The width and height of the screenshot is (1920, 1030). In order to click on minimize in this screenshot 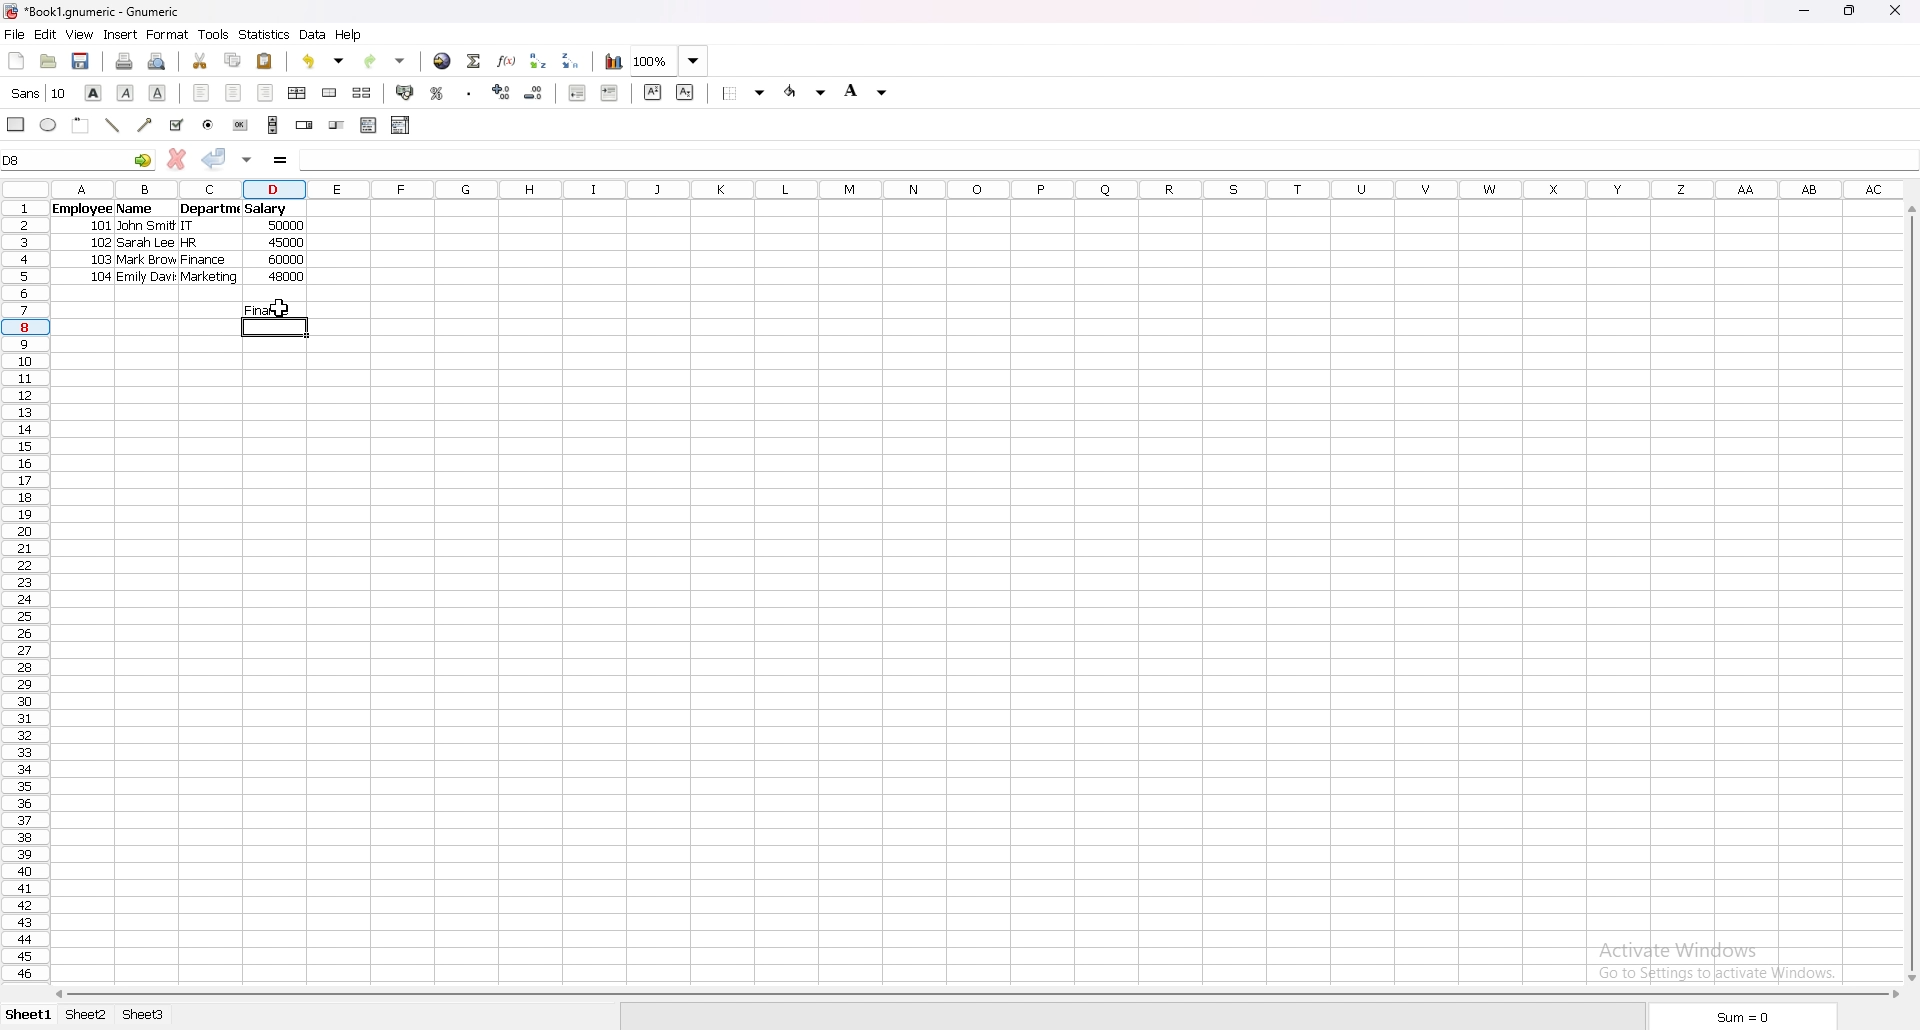, I will do `click(1806, 11)`.